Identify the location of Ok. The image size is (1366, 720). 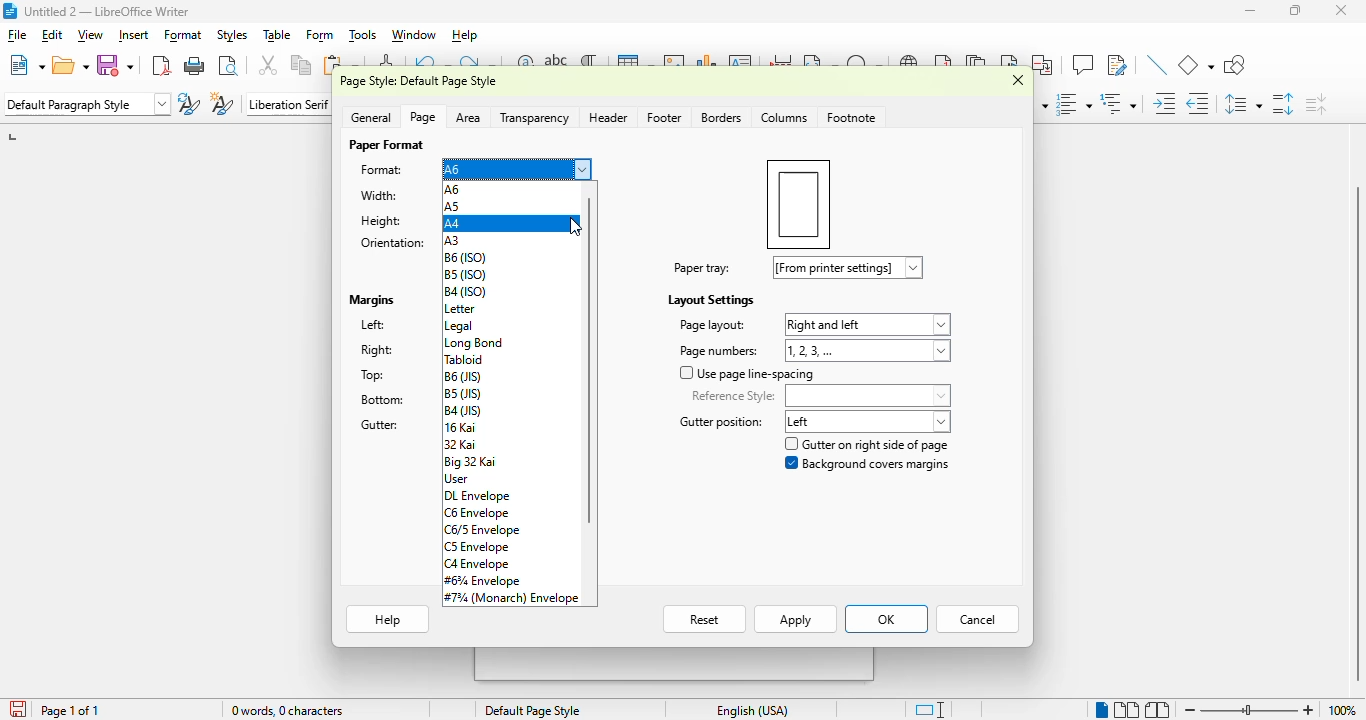
(889, 618).